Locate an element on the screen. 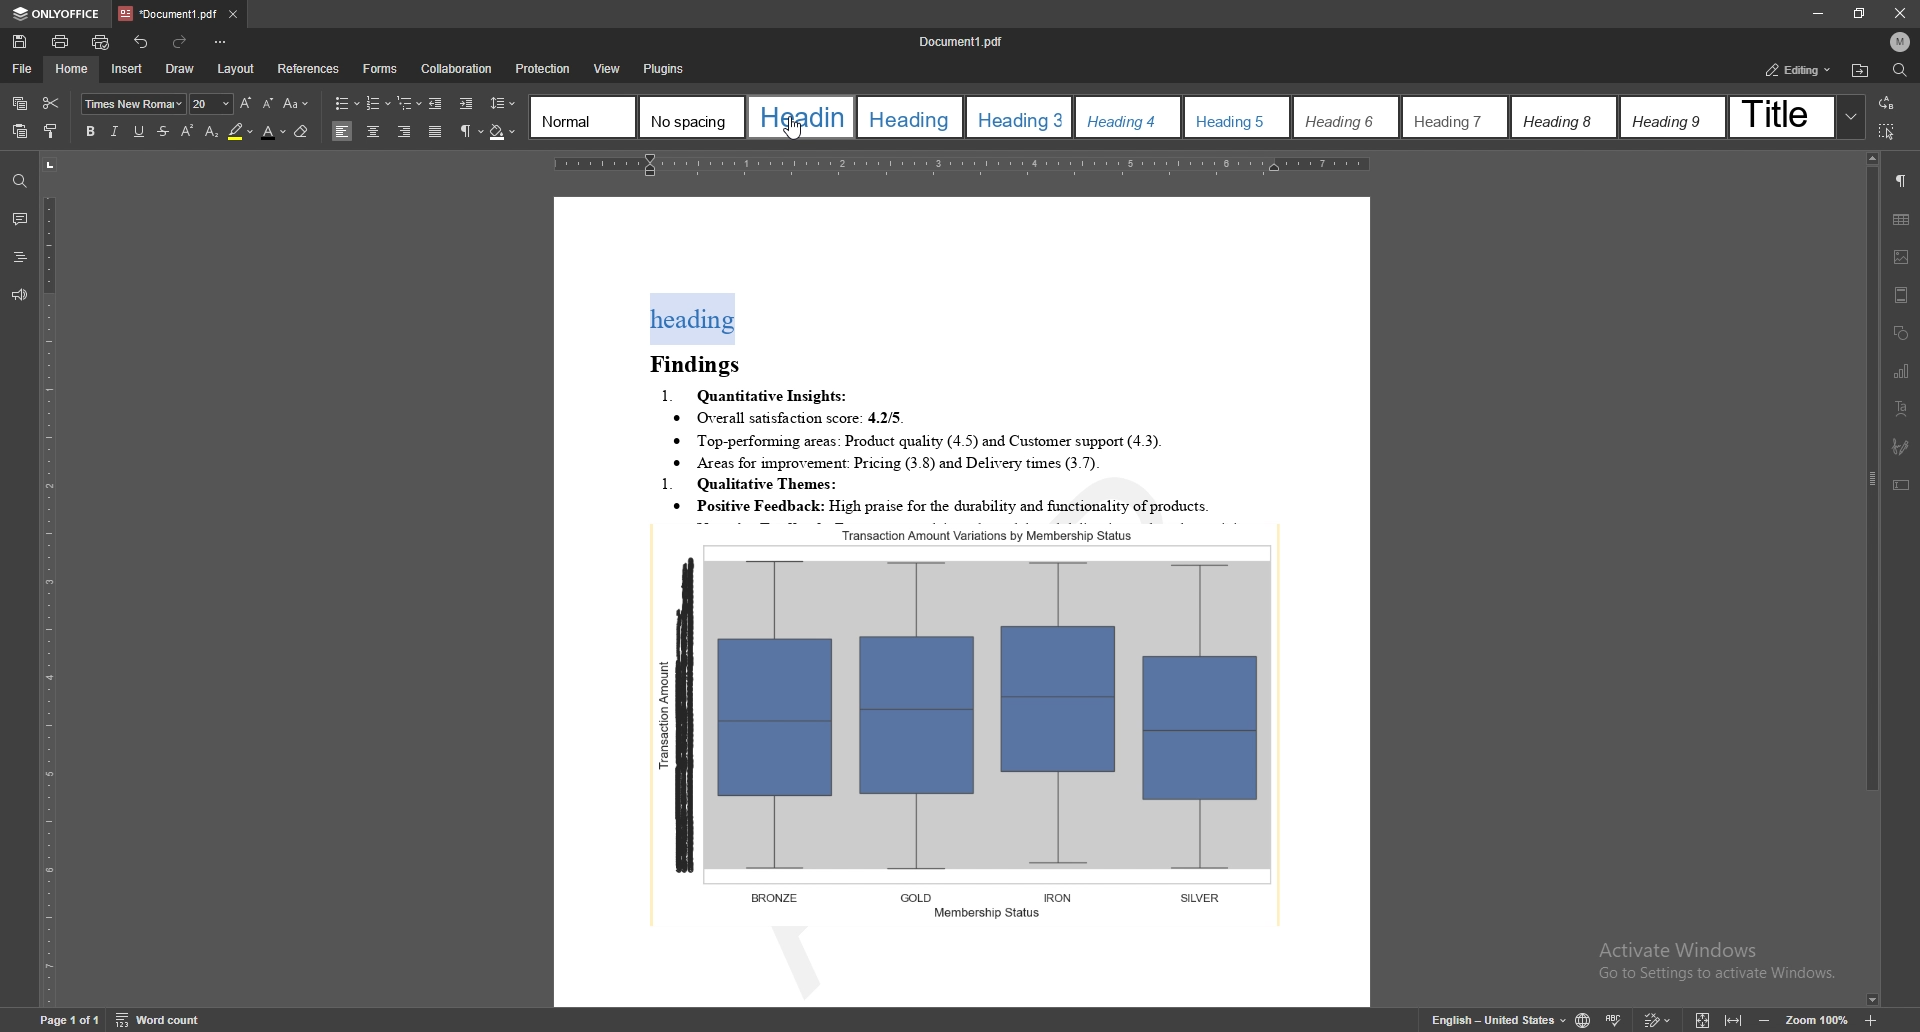  copy style is located at coordinates (53, 130).